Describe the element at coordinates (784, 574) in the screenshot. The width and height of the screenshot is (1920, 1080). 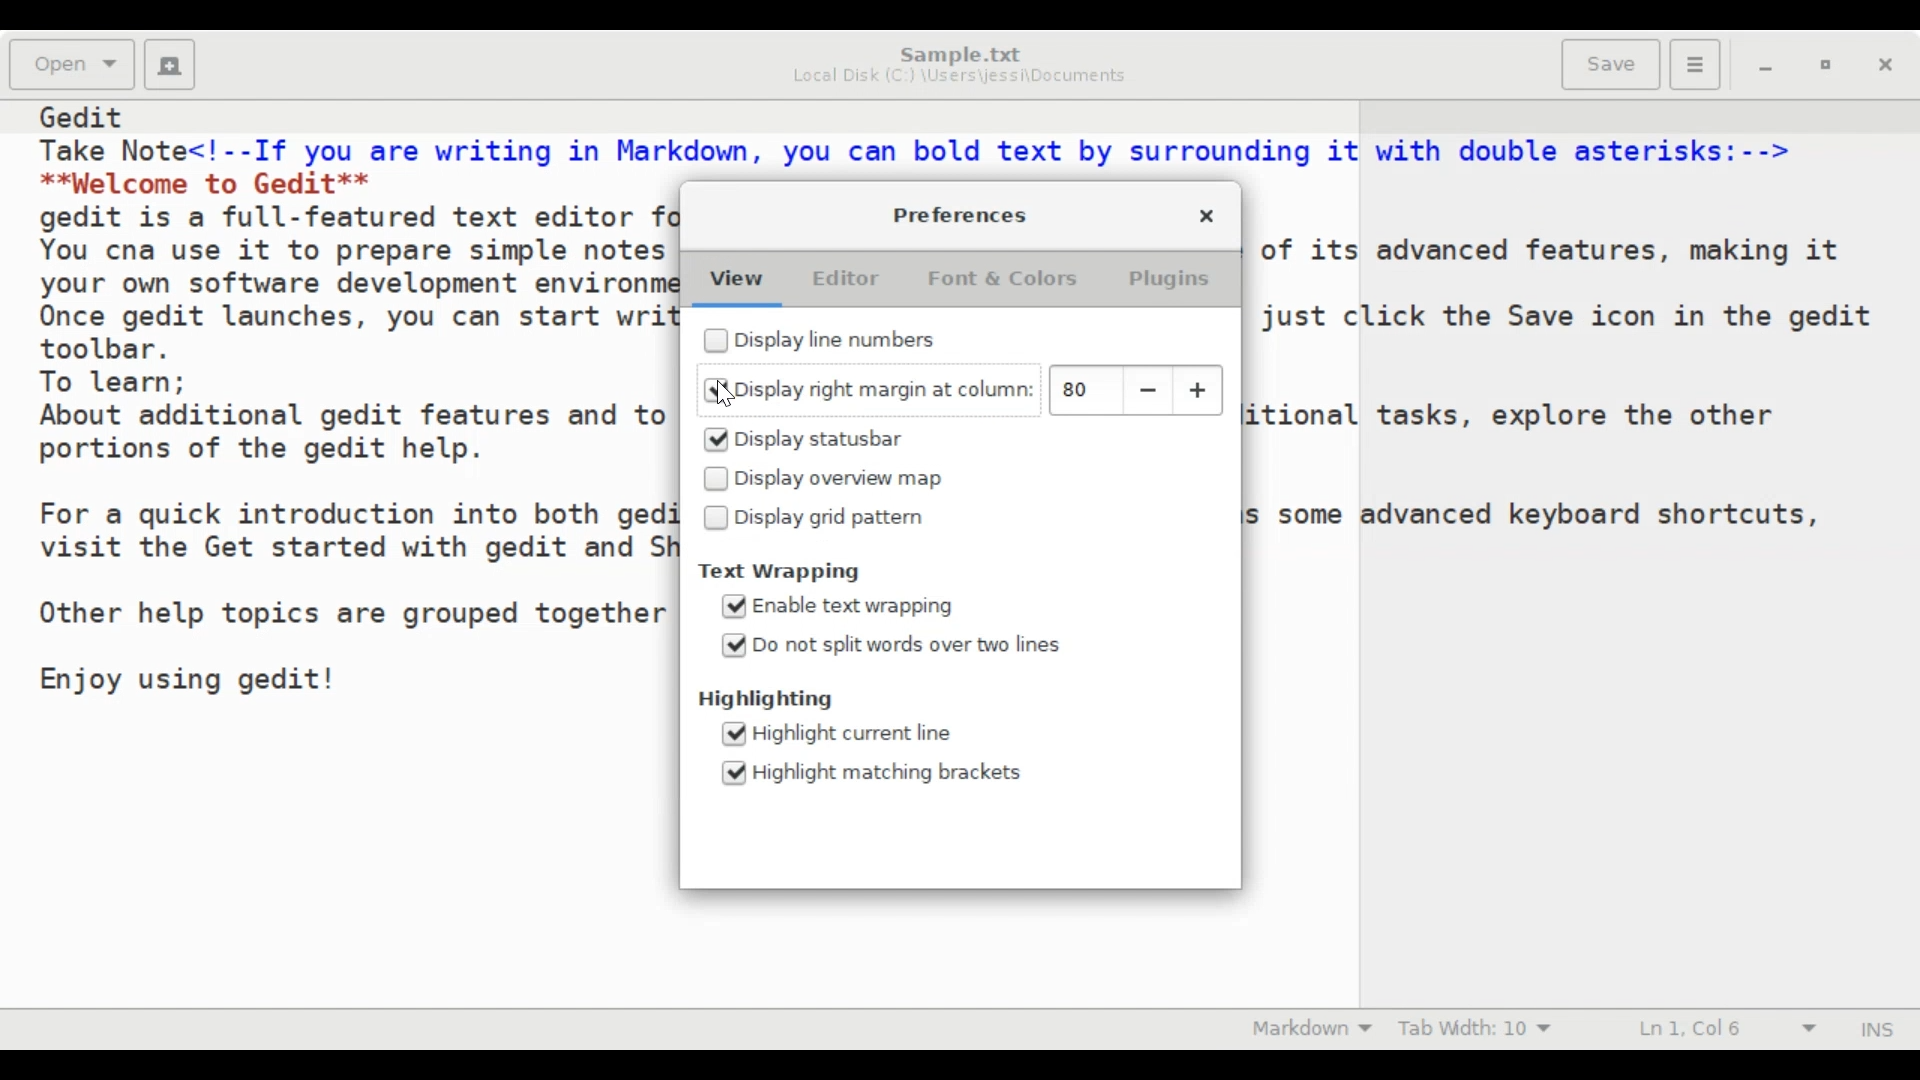
I see `Text Wrapping` at that location.